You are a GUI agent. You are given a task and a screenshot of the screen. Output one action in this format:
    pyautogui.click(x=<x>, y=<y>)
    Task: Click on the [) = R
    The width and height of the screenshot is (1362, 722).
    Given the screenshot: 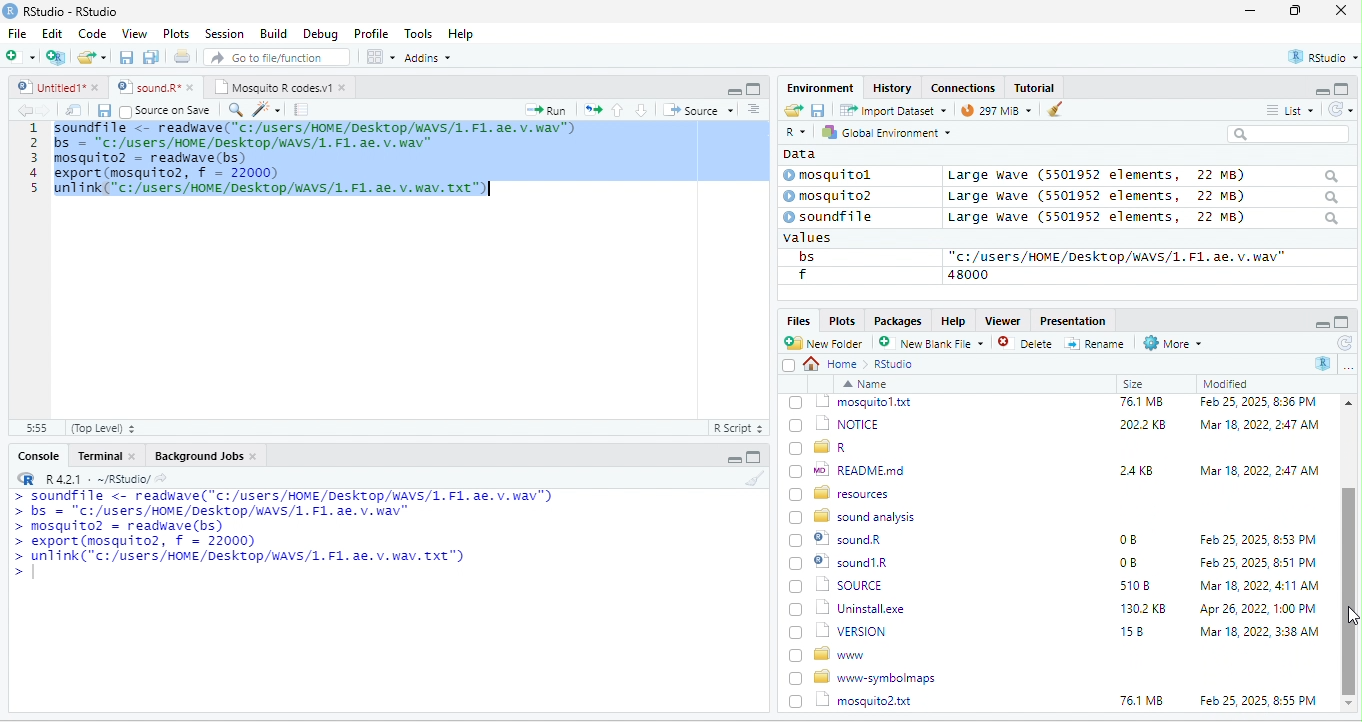 What is the action you would take?
    pyautogui.click(x=830, y=567)
    